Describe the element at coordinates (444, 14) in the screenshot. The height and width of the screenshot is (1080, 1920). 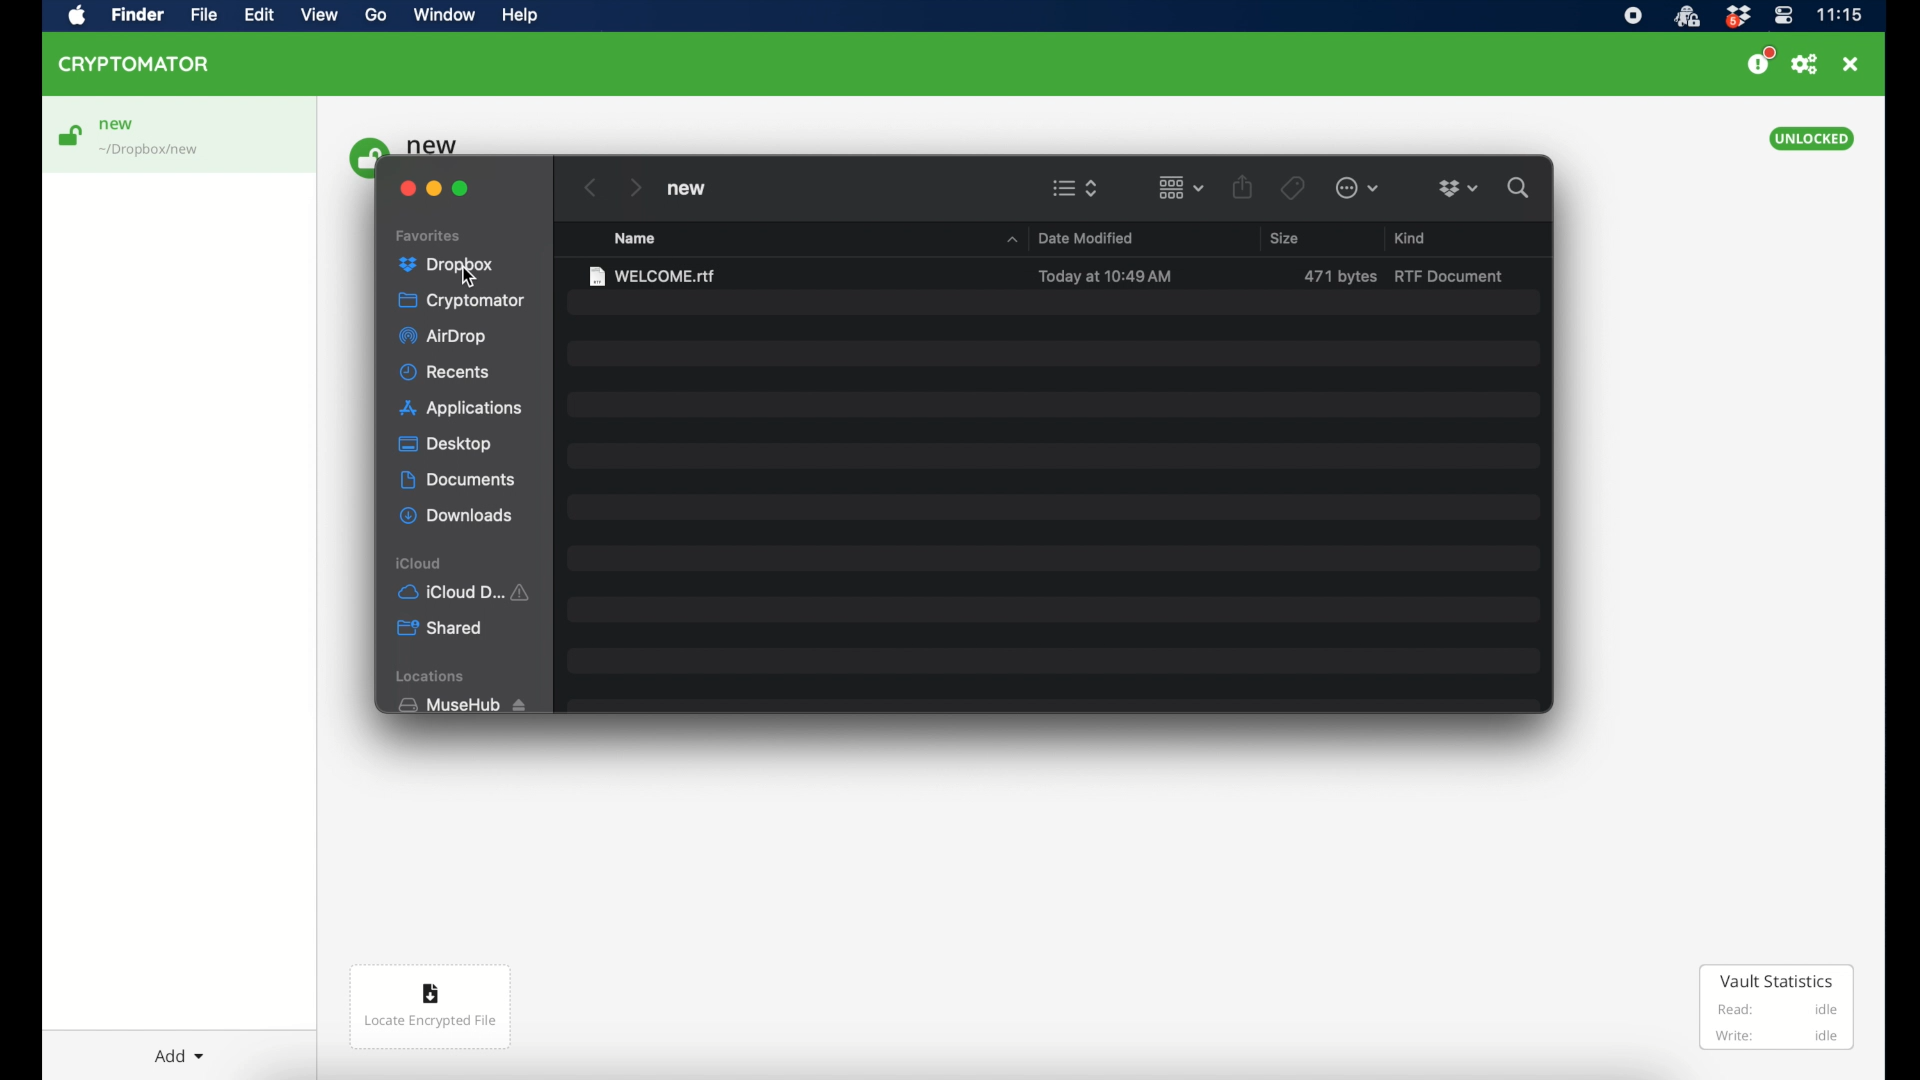
I see `window` at that location.